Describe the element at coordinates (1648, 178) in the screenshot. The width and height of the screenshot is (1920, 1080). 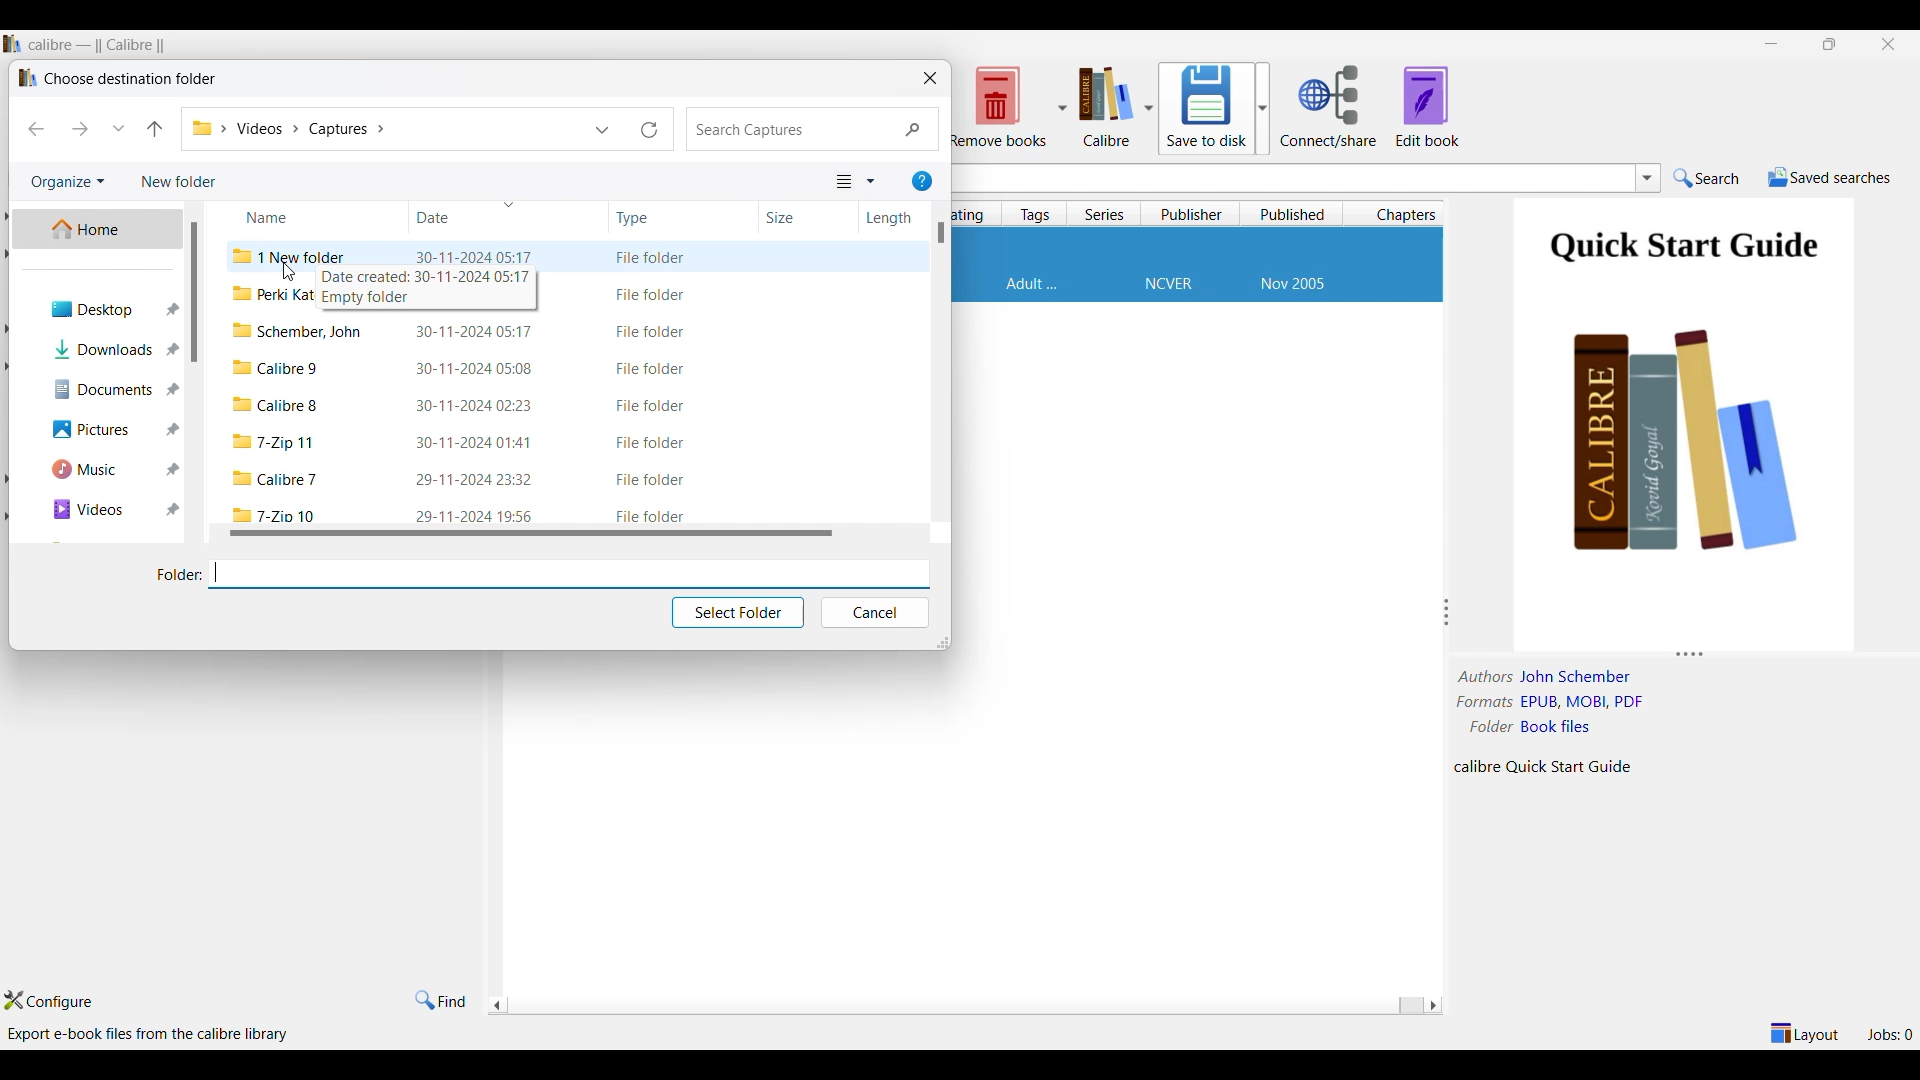
I see `List options` at that location.